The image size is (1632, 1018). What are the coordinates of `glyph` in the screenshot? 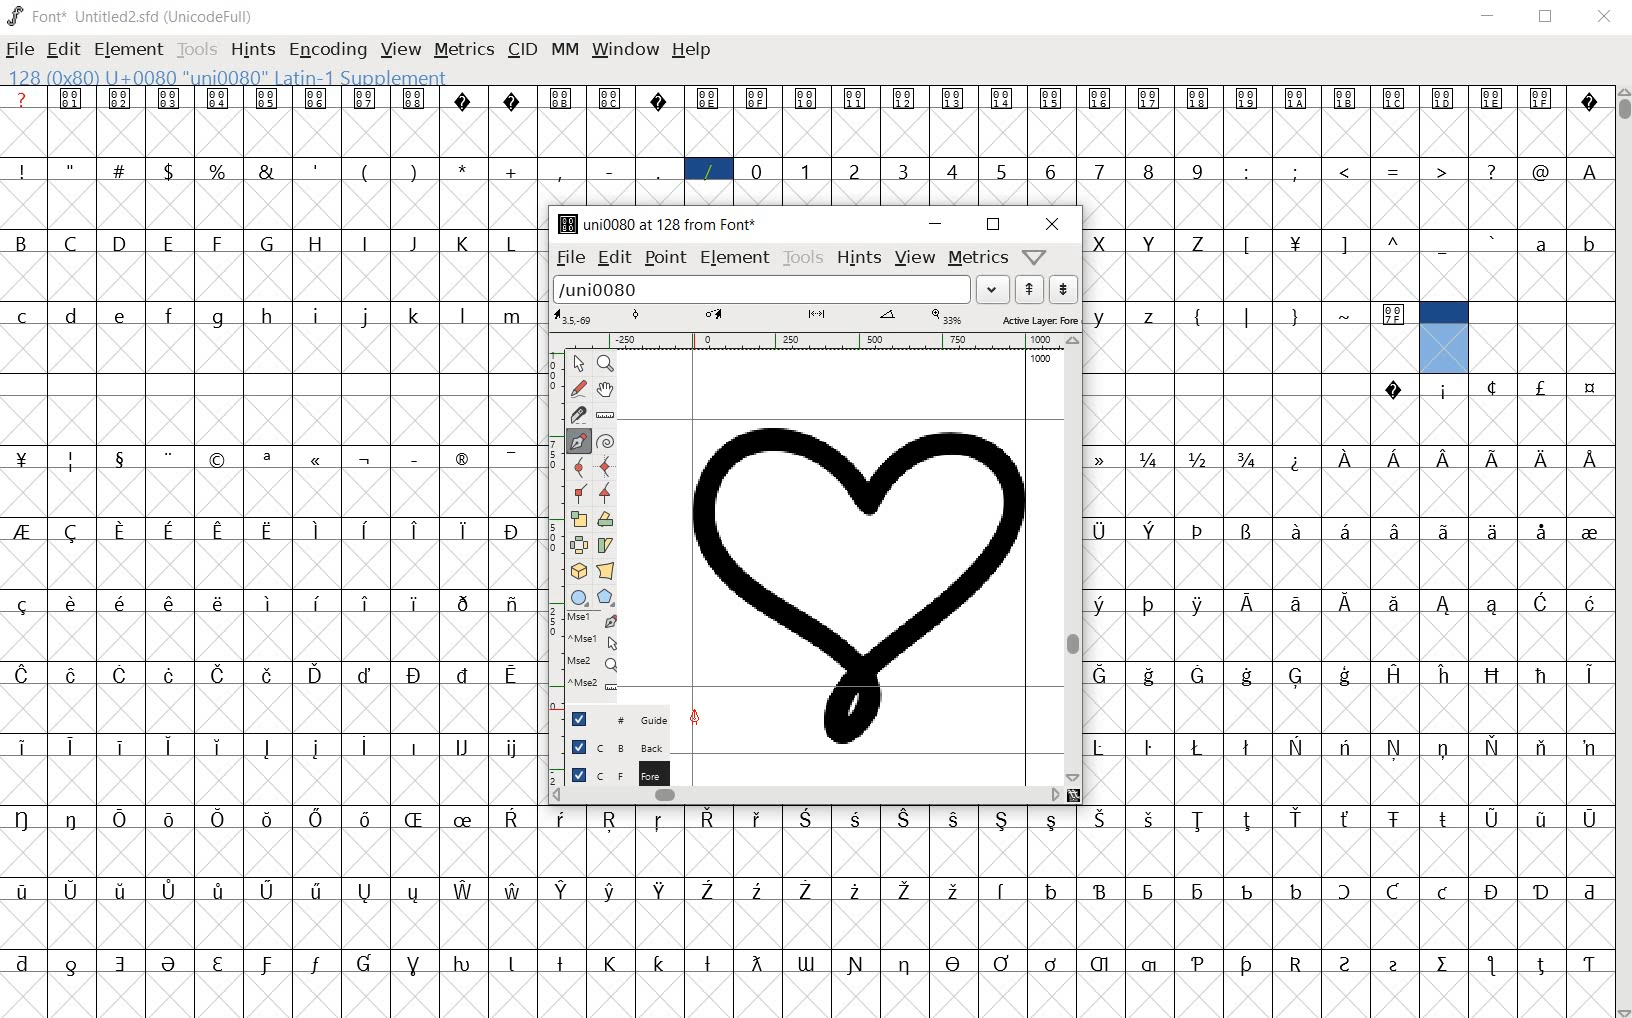 It's located at (1200, 531).